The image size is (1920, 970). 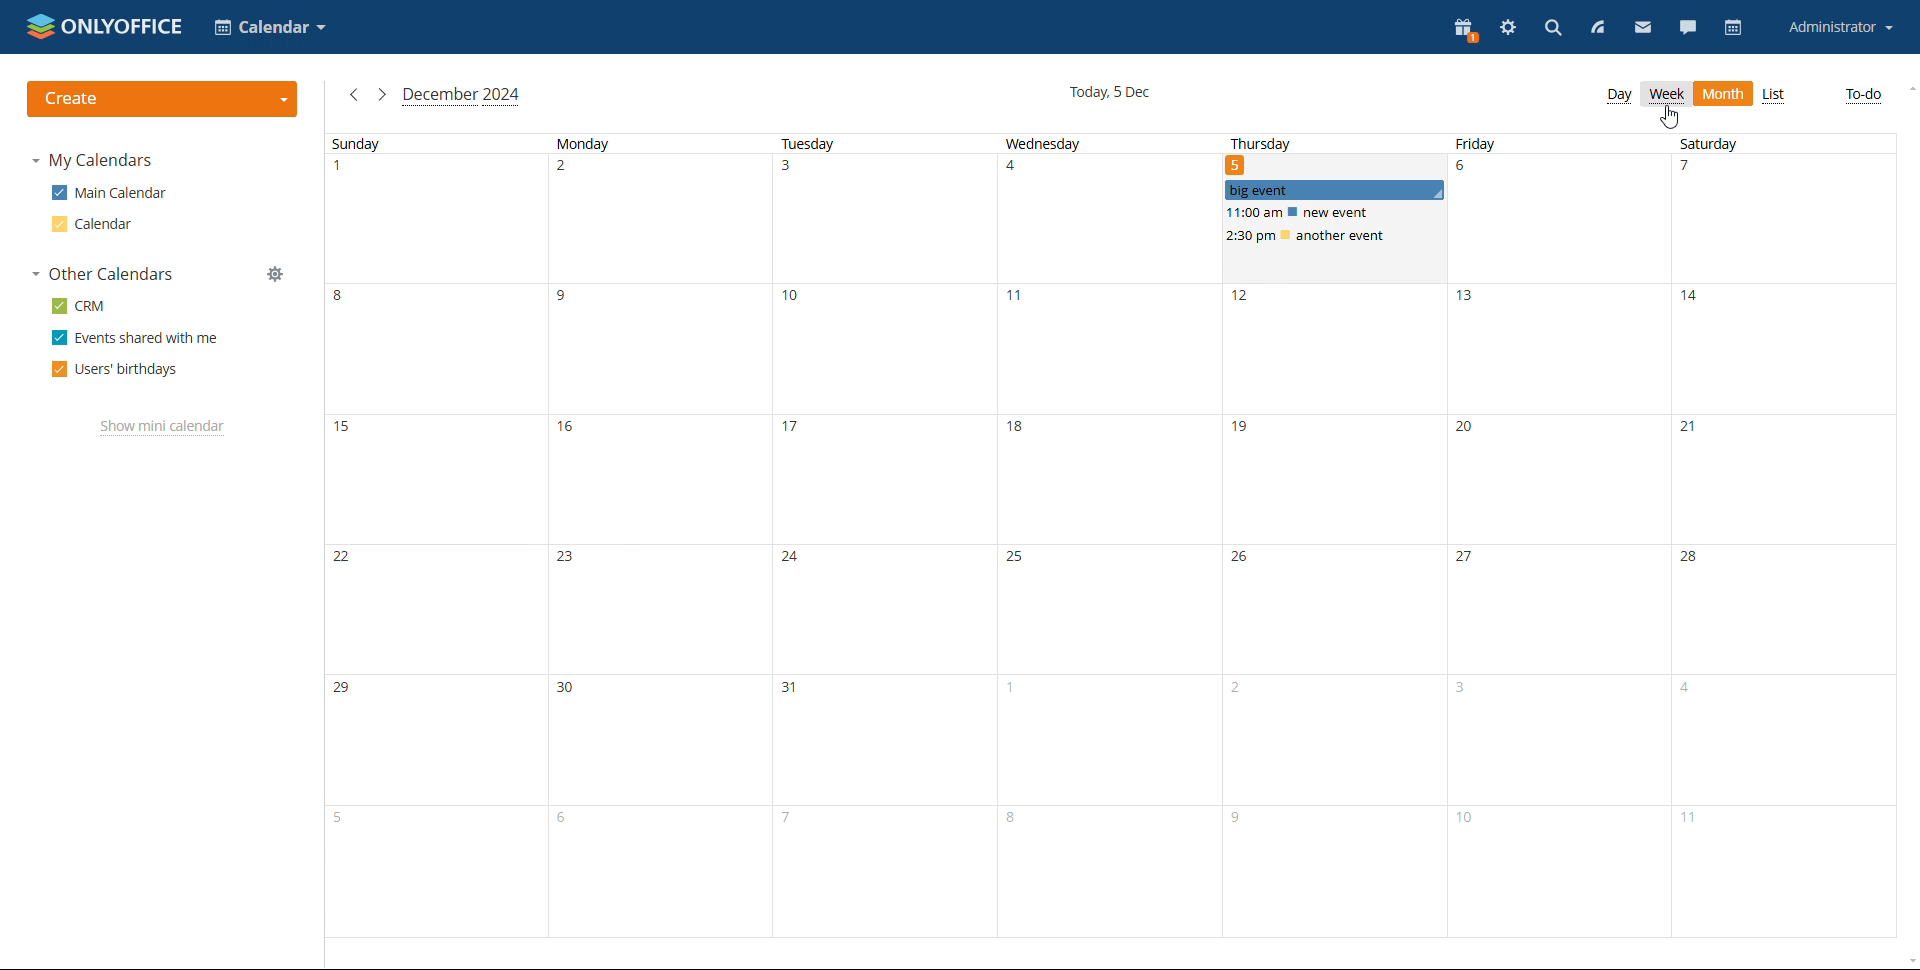 I want to click on crm, so click(x=79, y=306).